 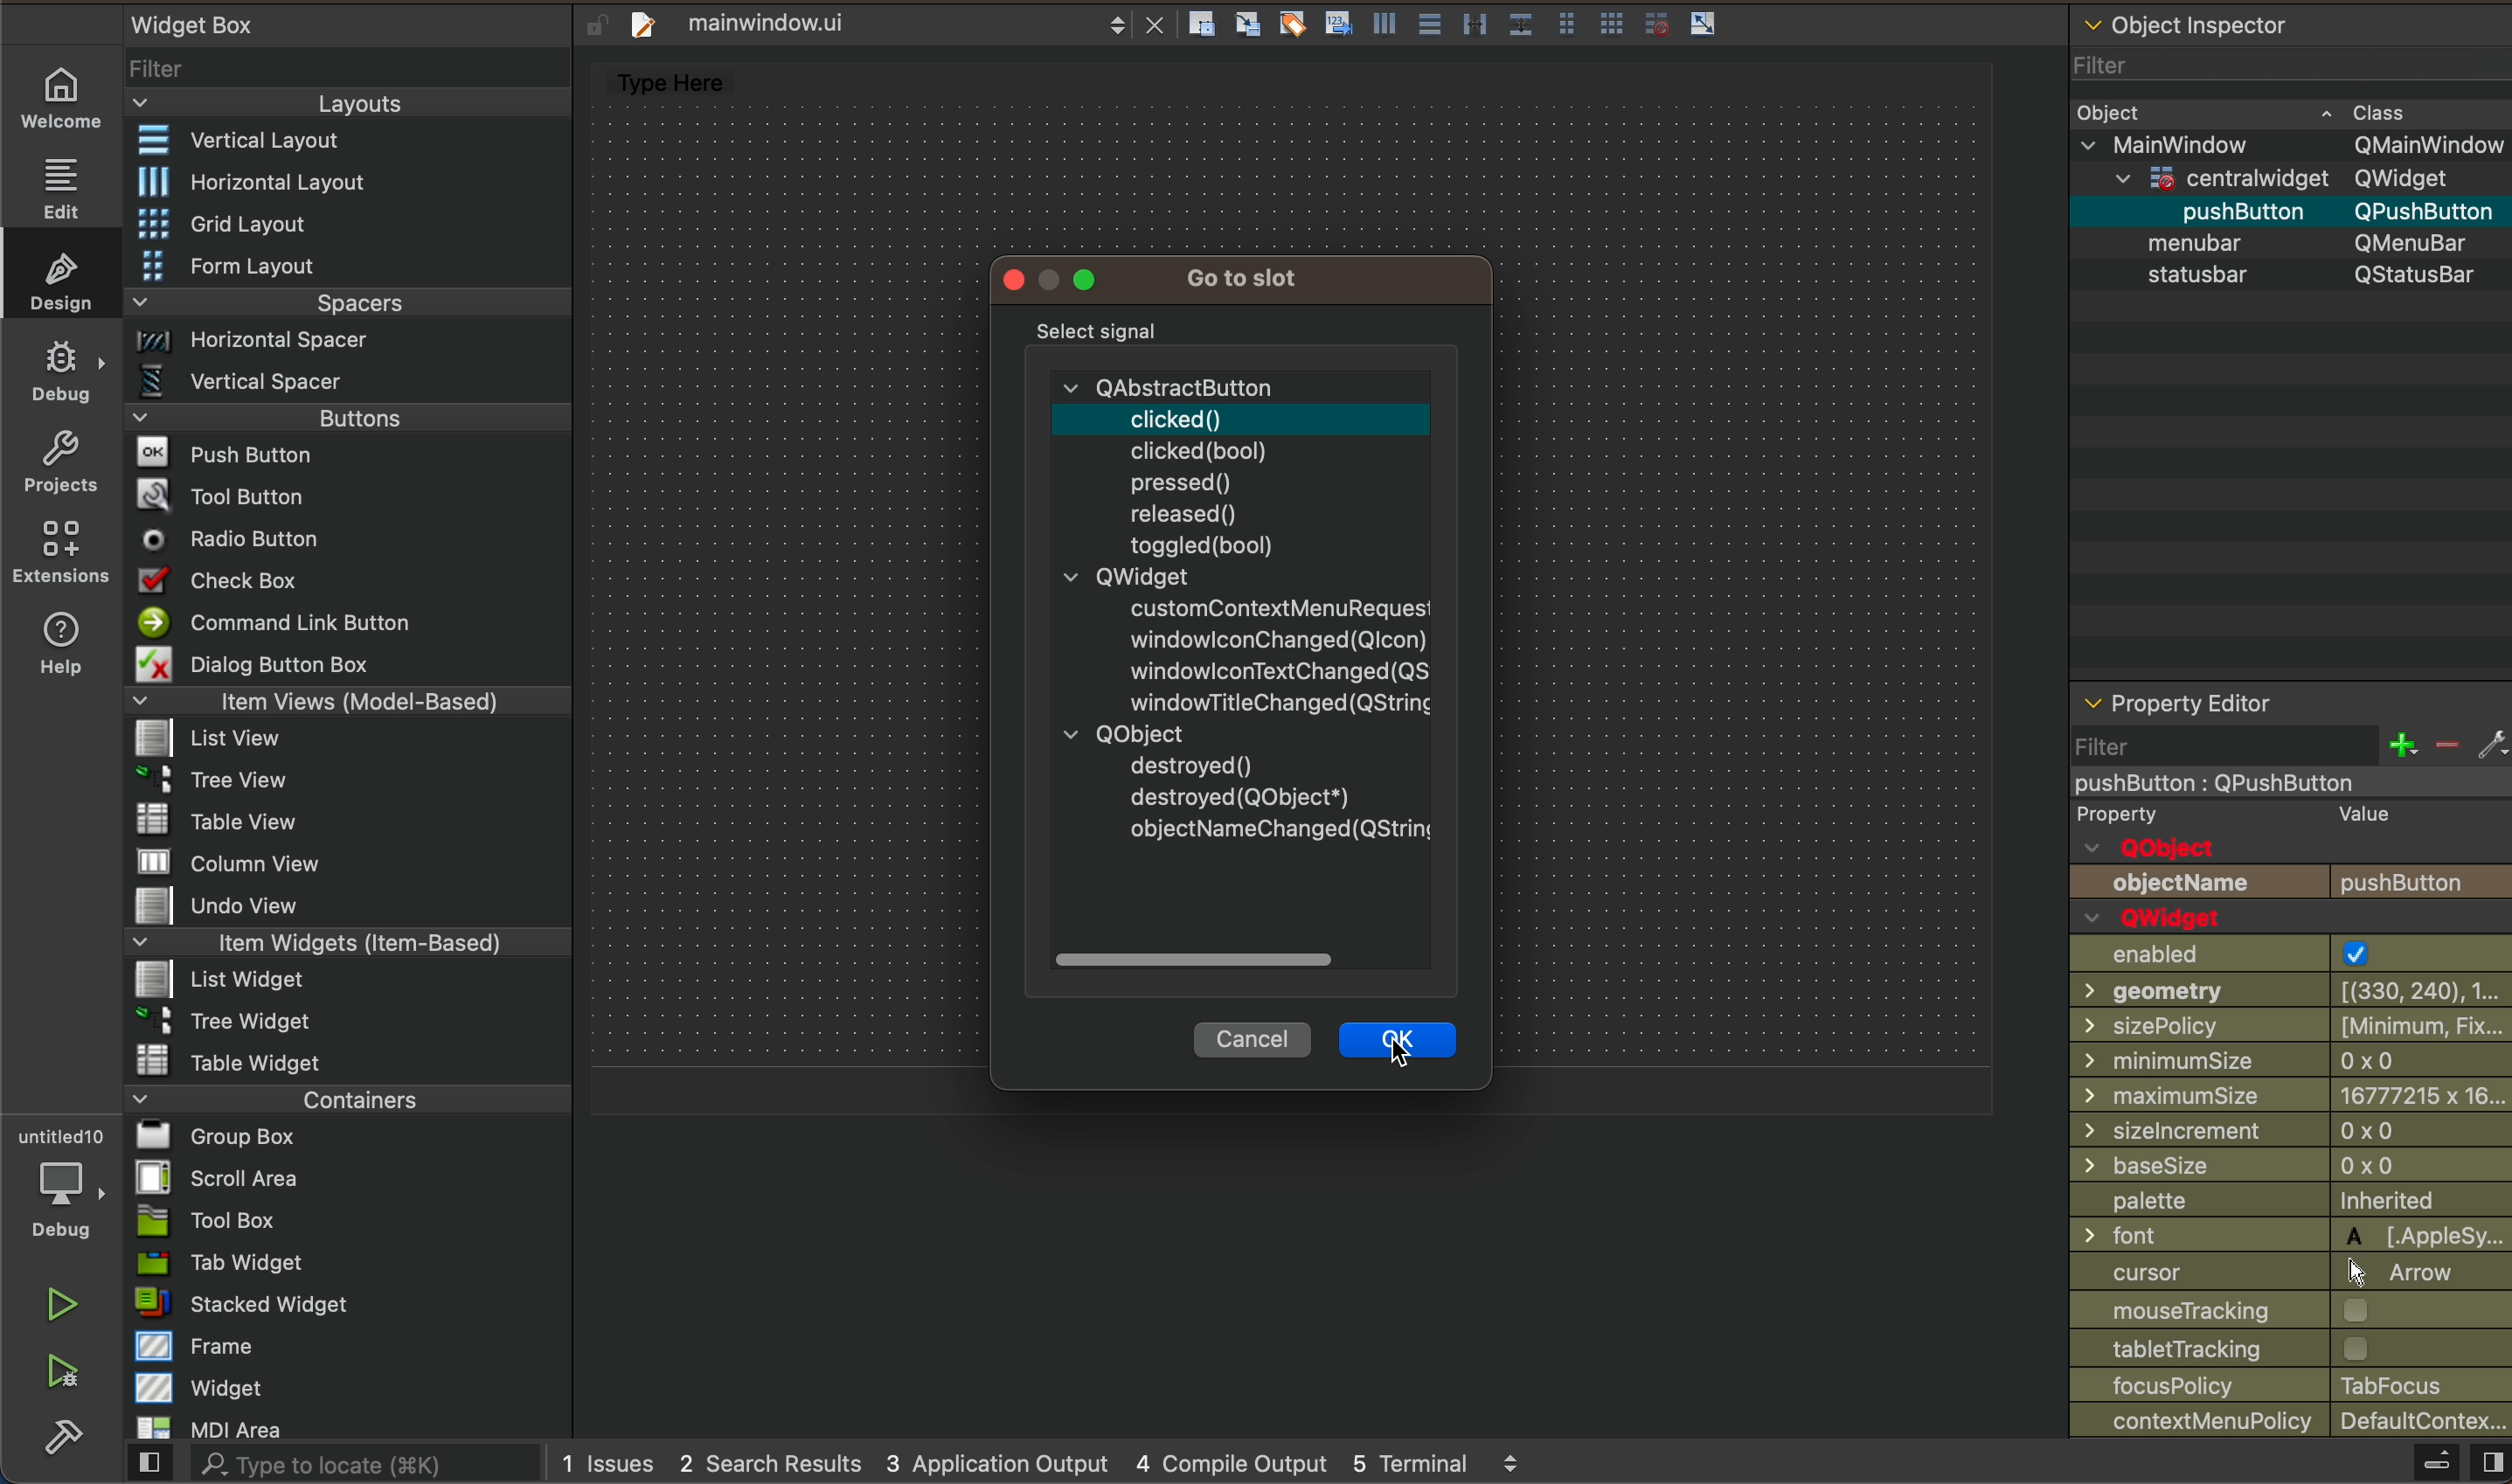 I want to click on scroll area, so click(x=353, y=1183).